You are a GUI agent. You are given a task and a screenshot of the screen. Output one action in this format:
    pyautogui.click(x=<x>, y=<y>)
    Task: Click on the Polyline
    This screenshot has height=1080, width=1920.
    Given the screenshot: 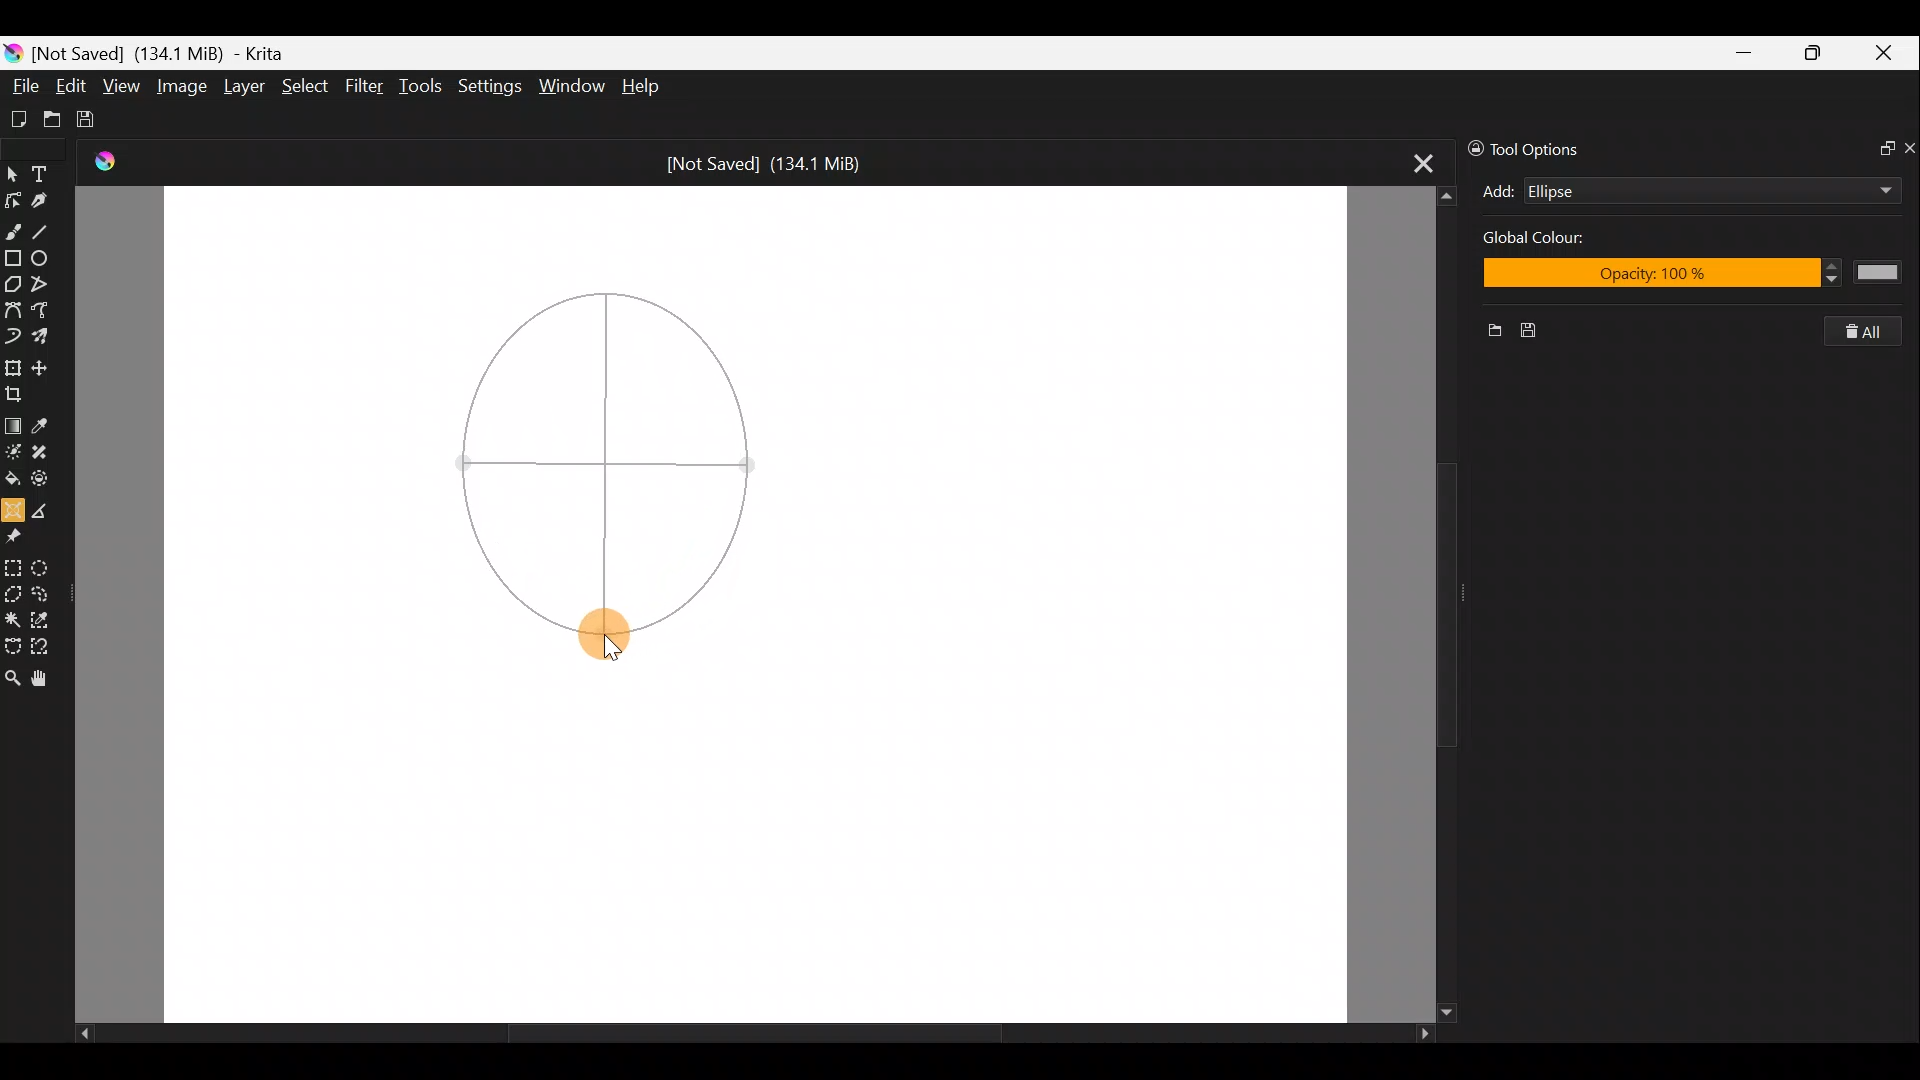 What is the action you would take?
    pyautogui.click(x=46, y=285)
    